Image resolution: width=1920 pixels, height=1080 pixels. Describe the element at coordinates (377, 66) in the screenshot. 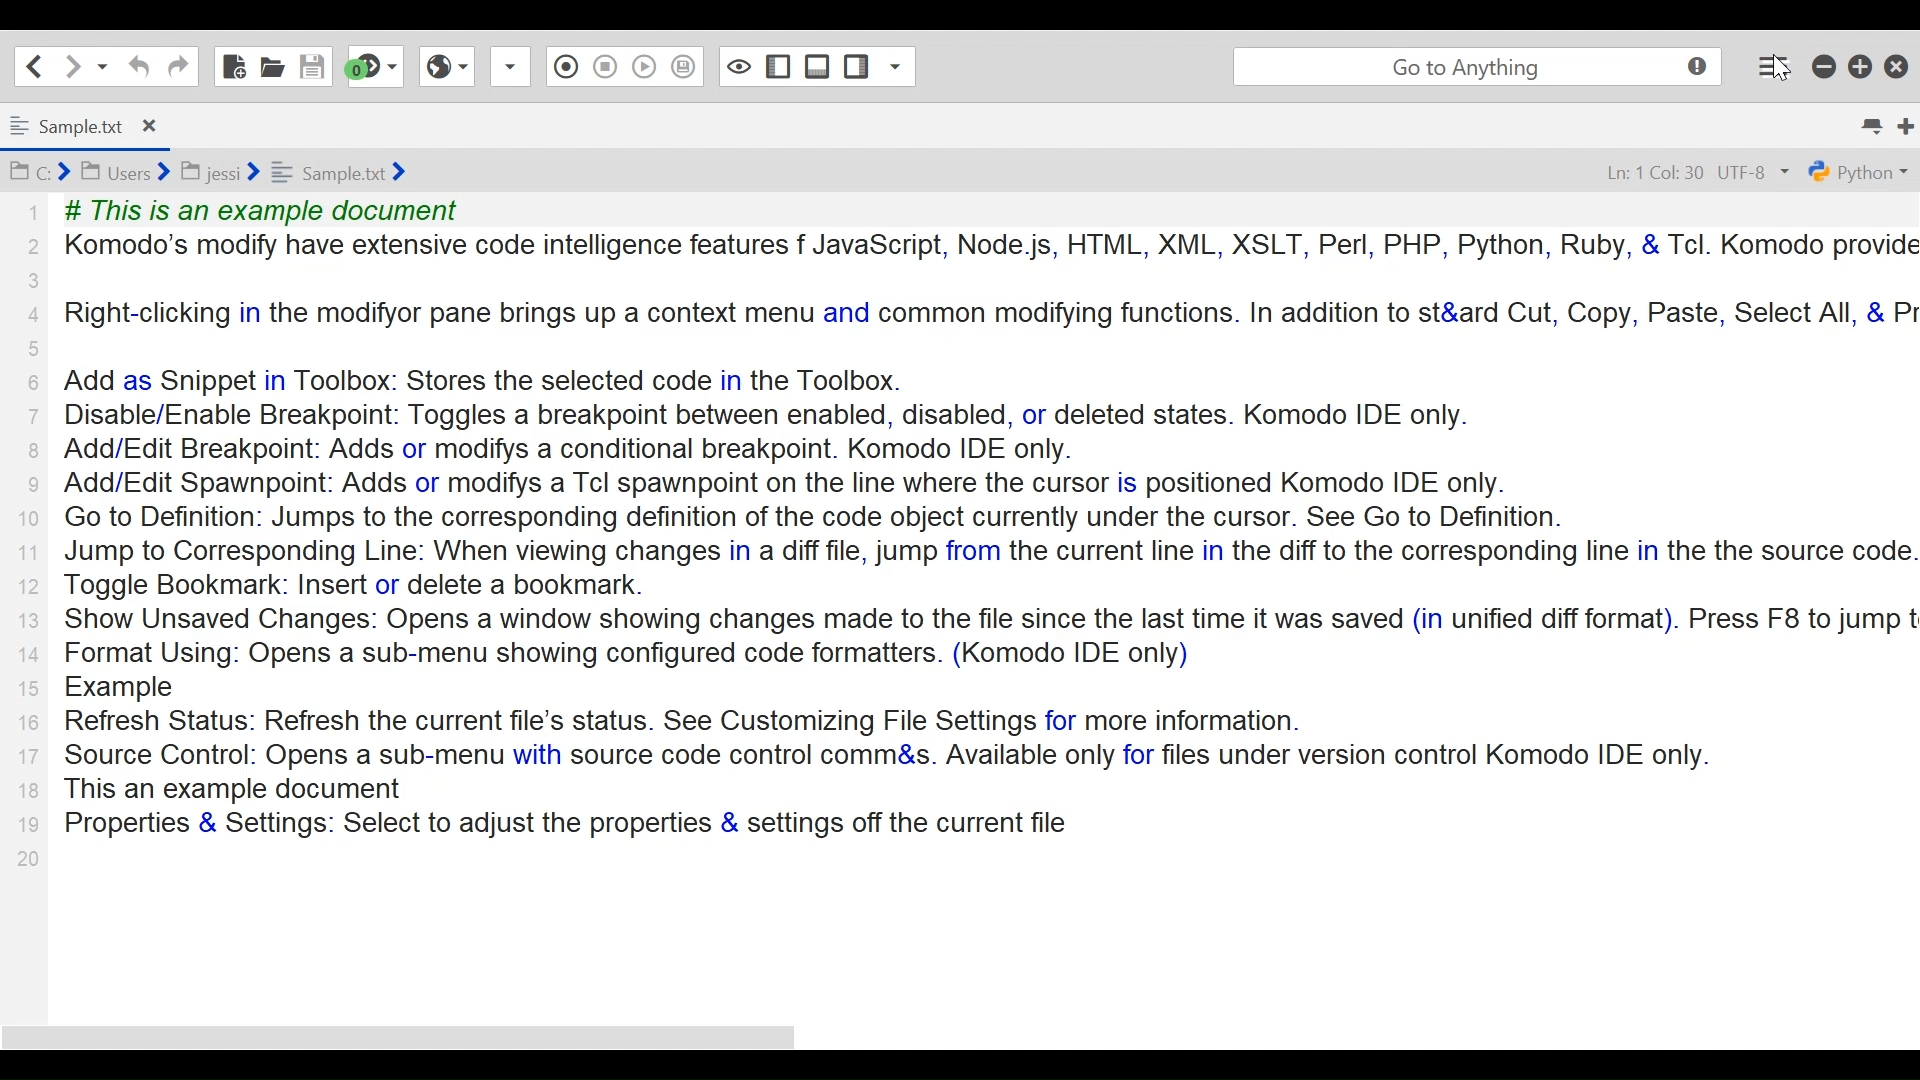

I see `Jump to the next syntax checking result` at that location.